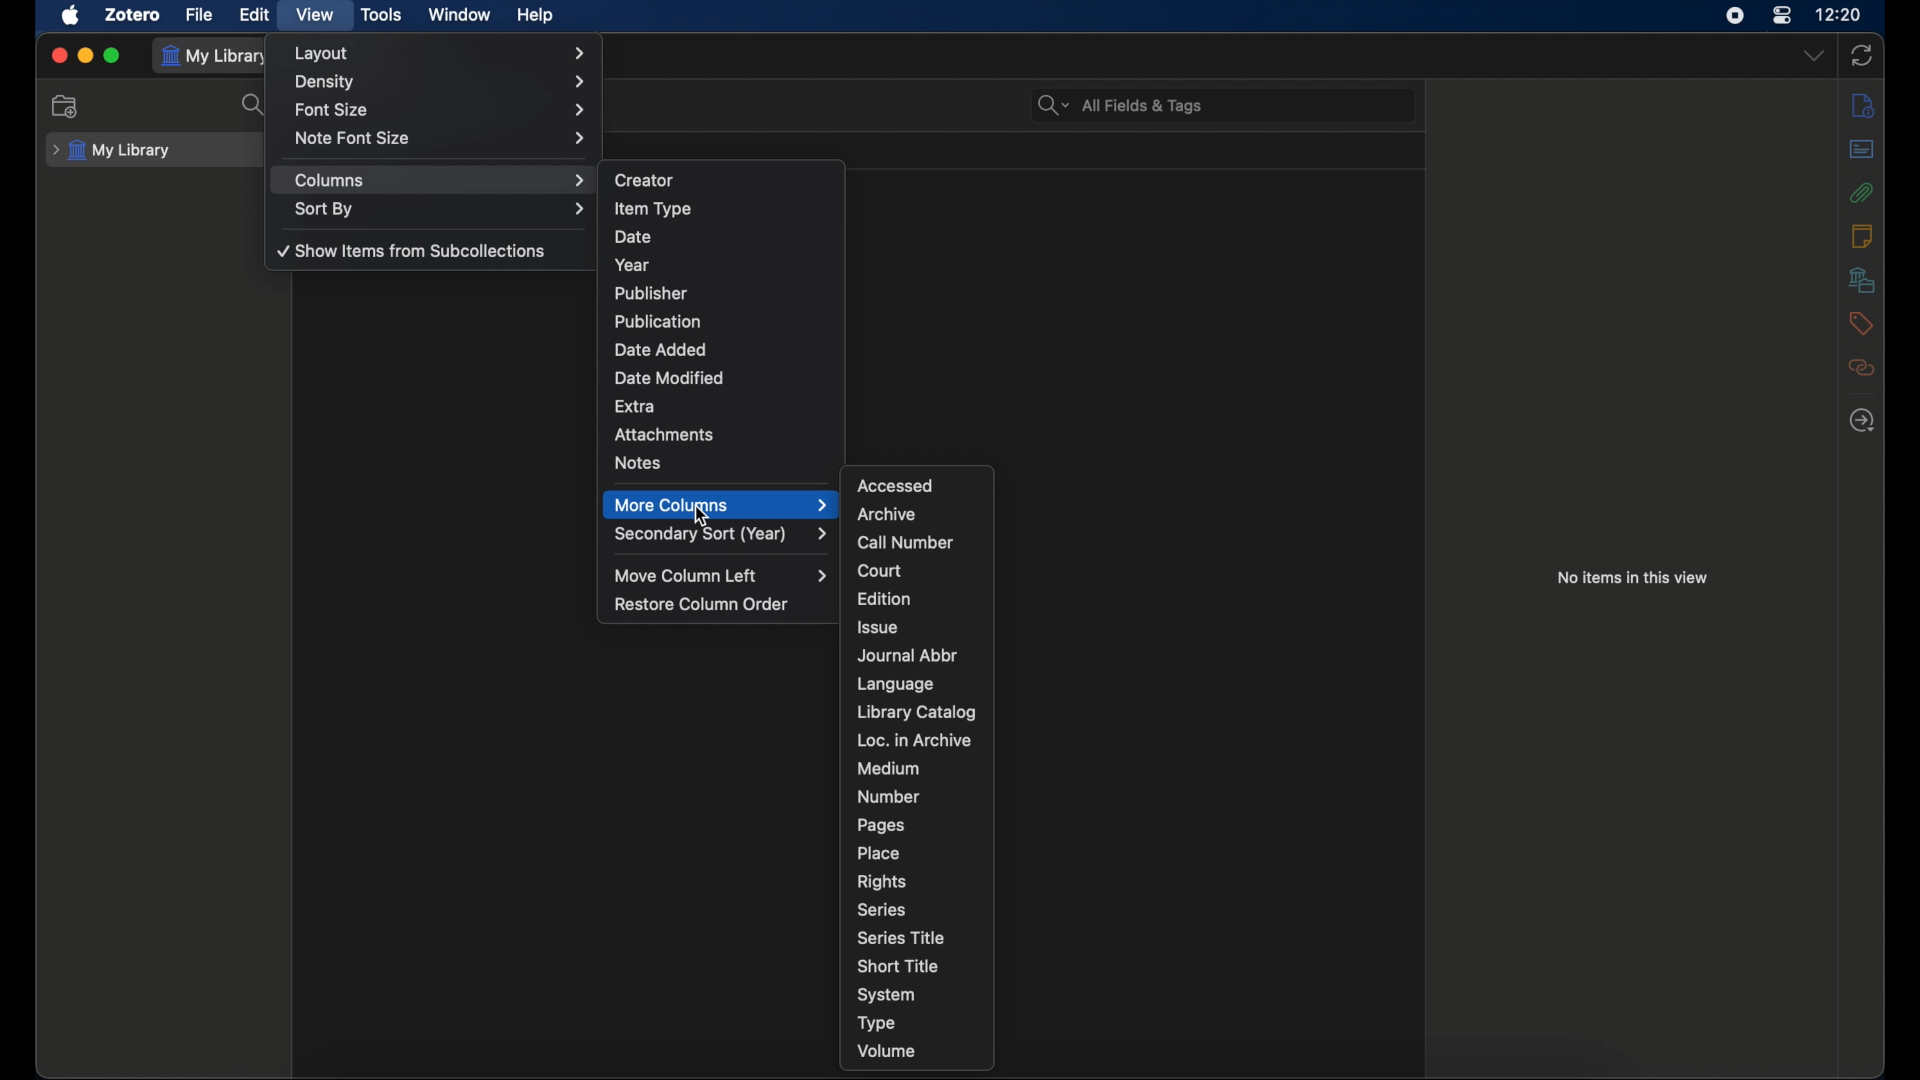 Image resolution: width=1920 pixels, height=1080 pixels. Describe the element at coordinates (882, 825) in the screenshot. I see `pages` at that location.